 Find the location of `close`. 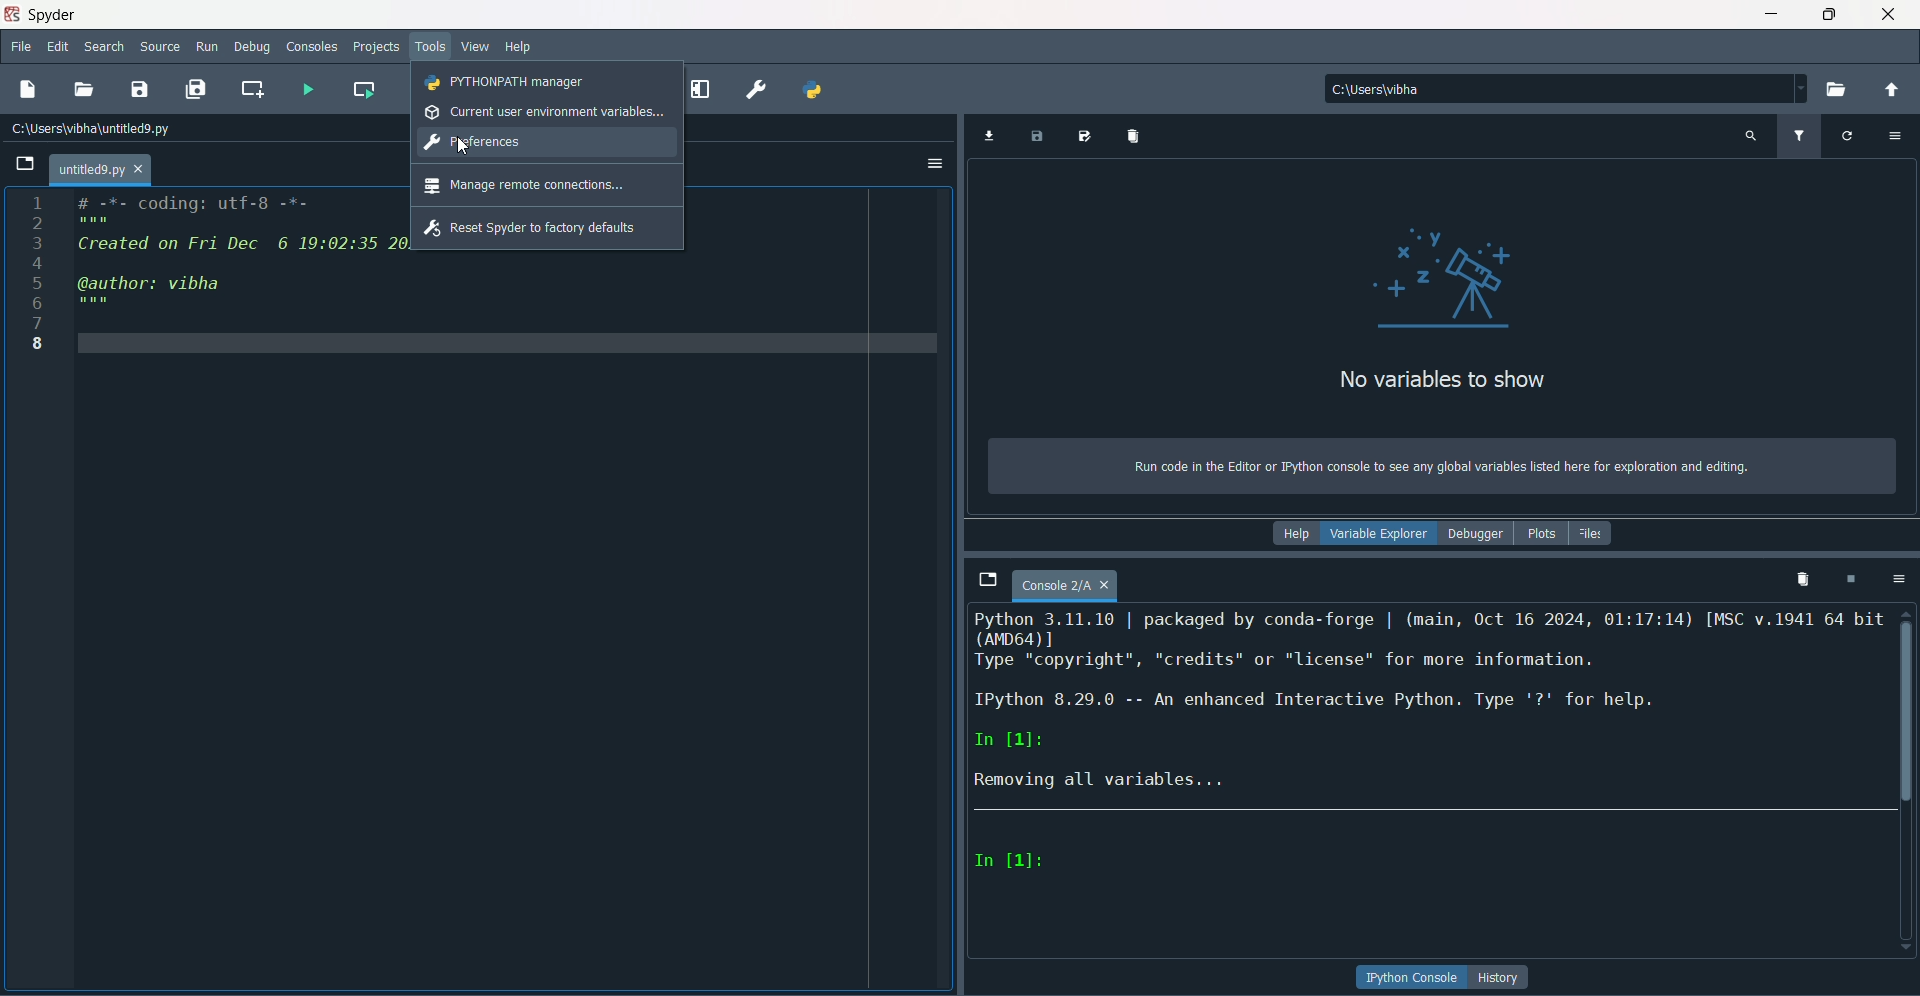

close is located at coordinates (1889, 14).